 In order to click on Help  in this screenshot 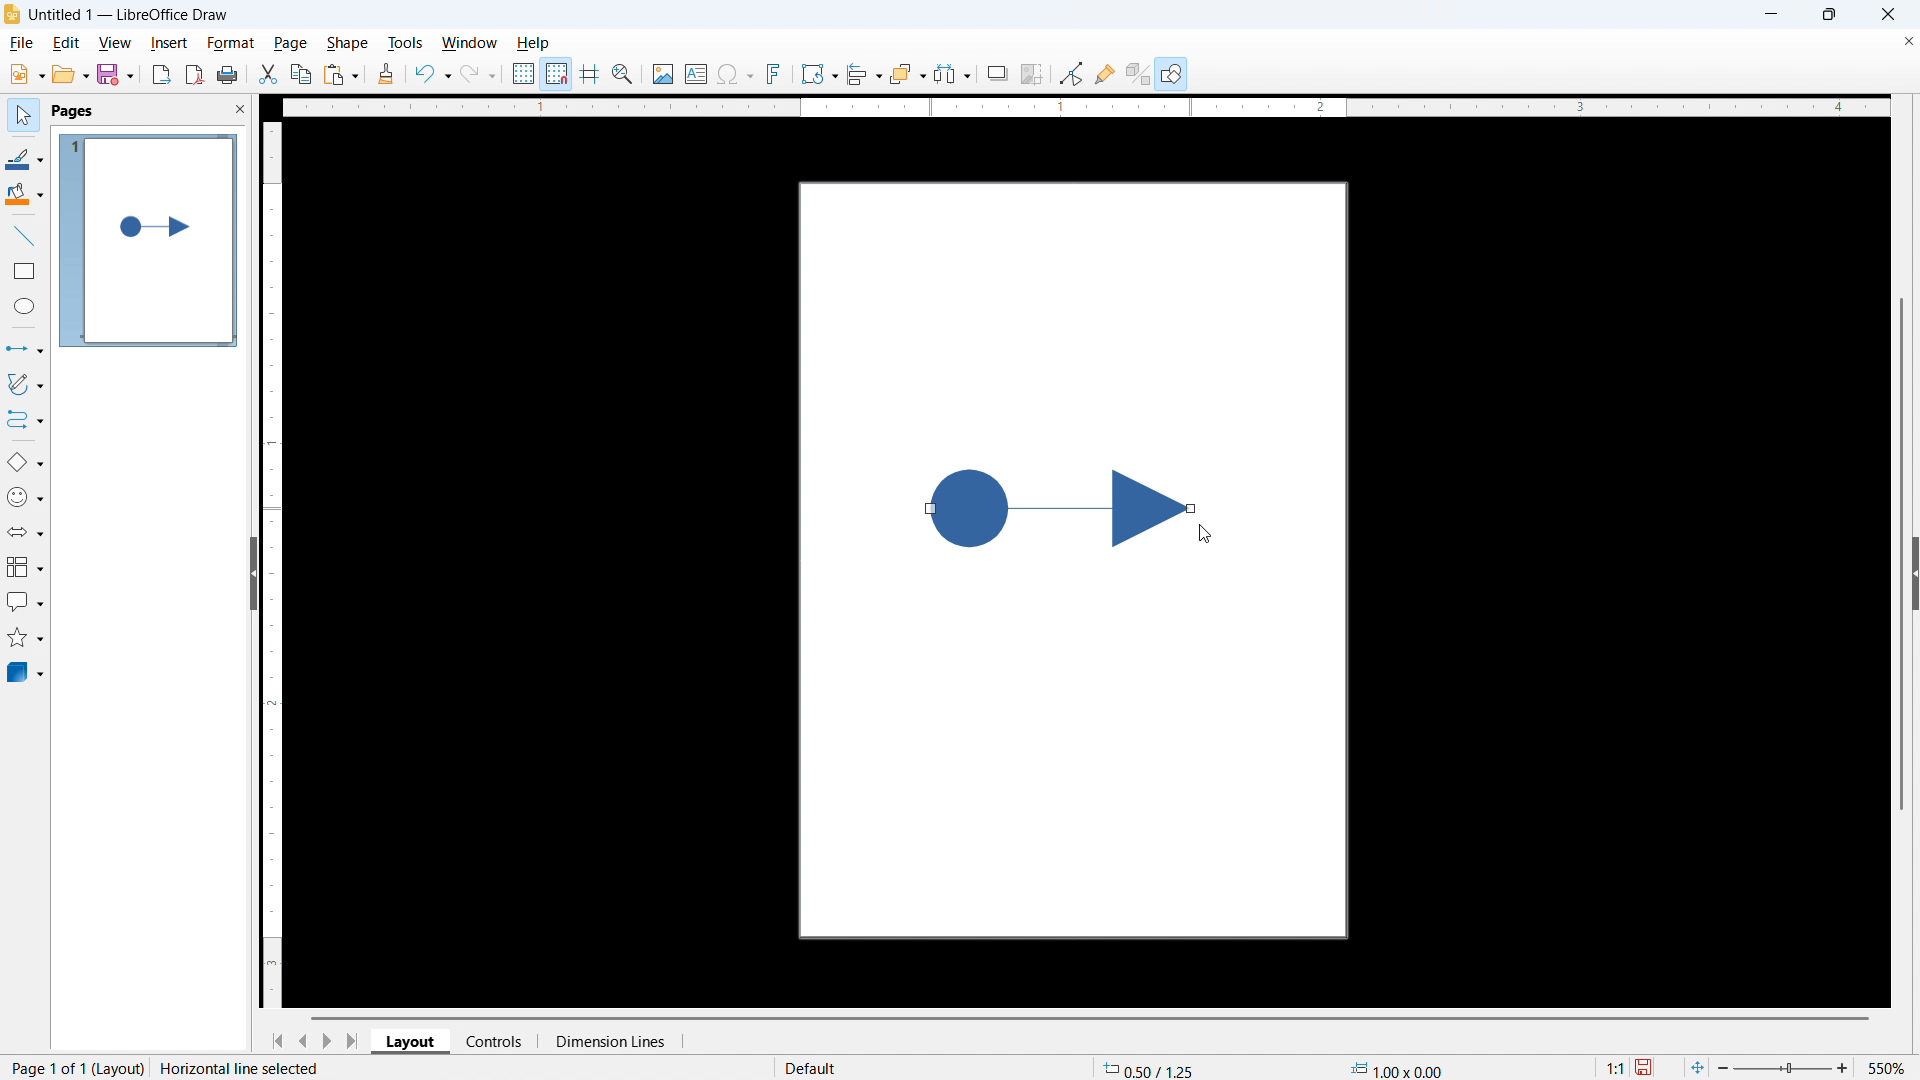, I will do `click(532, 43)`.